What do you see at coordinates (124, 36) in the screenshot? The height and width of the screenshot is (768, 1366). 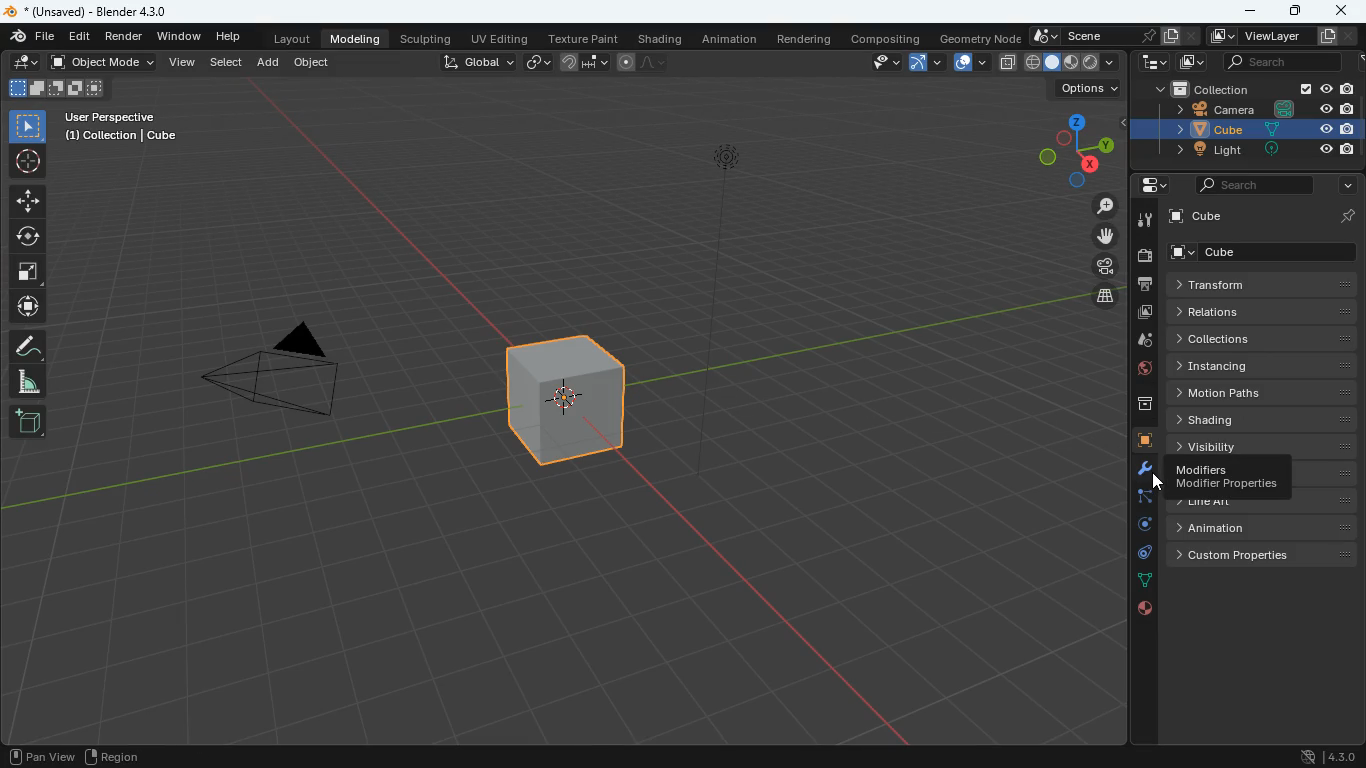 I see `render` at bounding box center [124, 36].